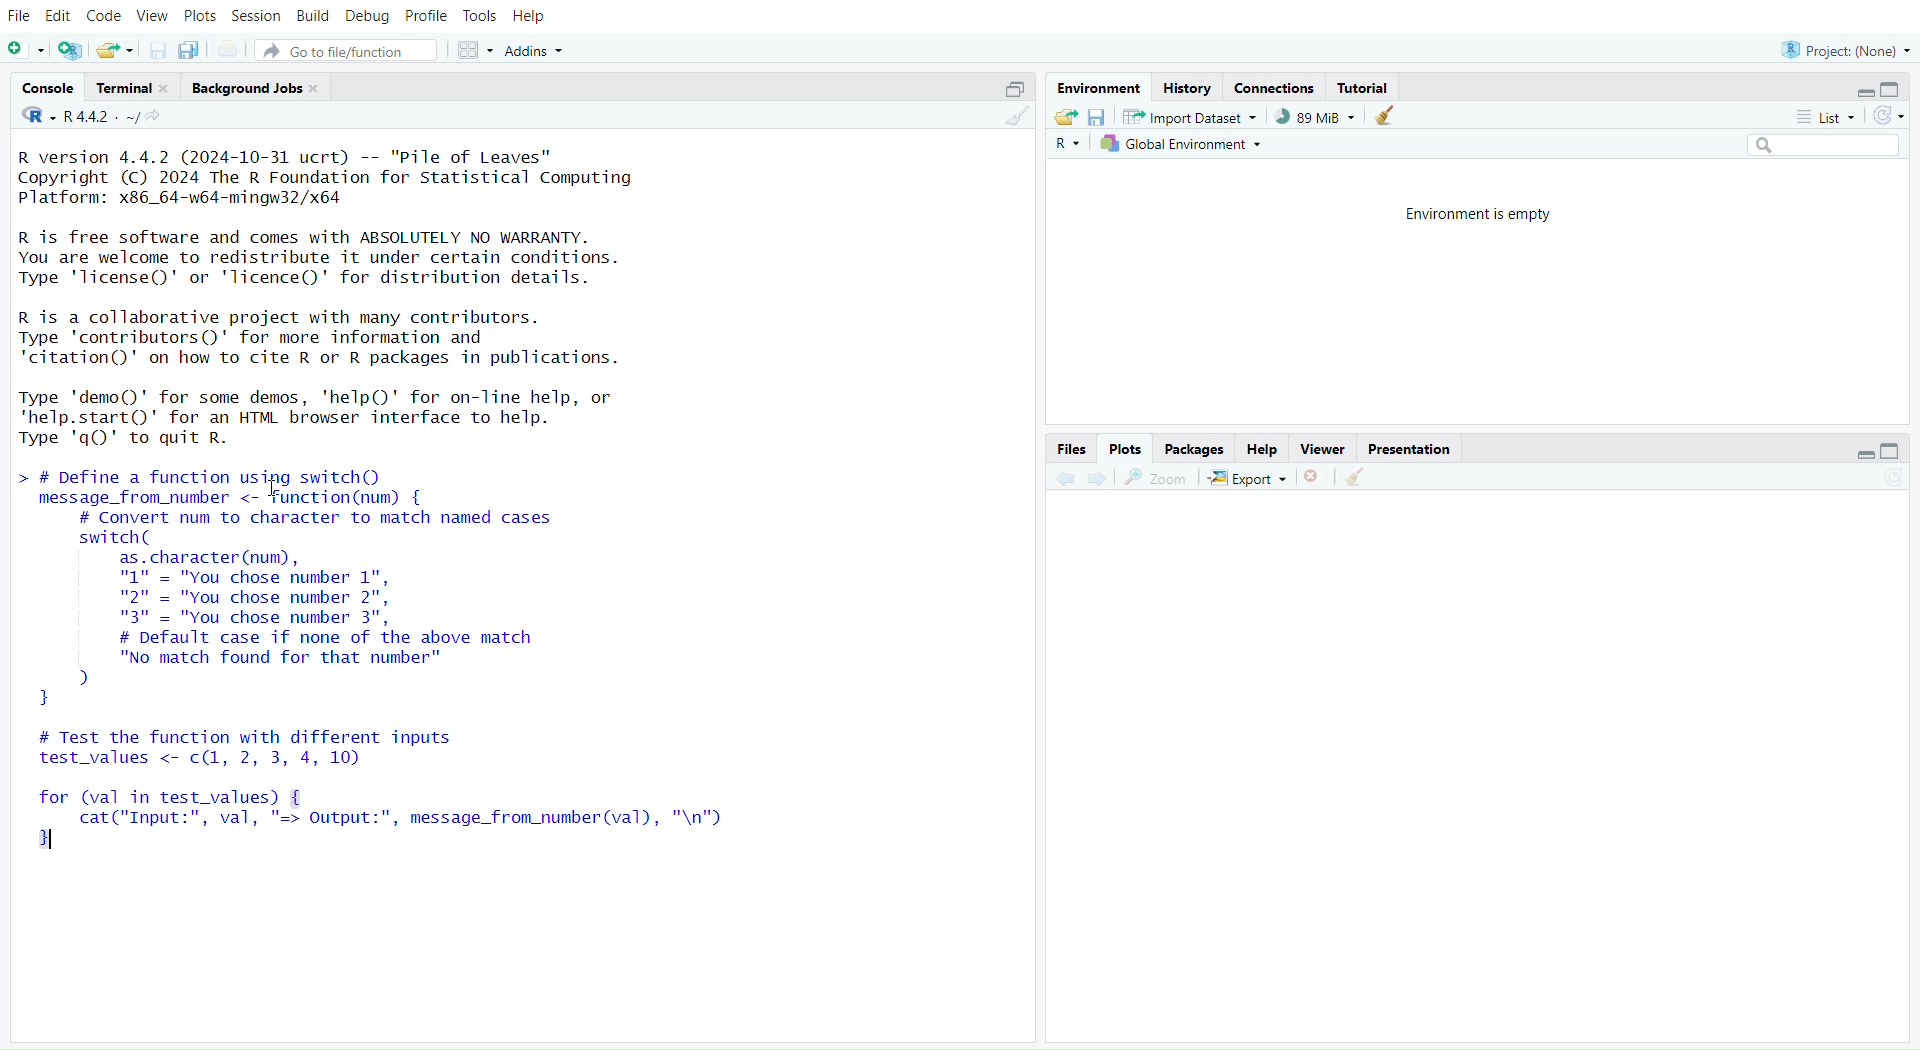 This screenshot has height=1050, width=1920. What do you see at coordinates (154, 50) in the screenshot?
I see `Save current document (Ctrl + S)` at bounding box center [154, 50].